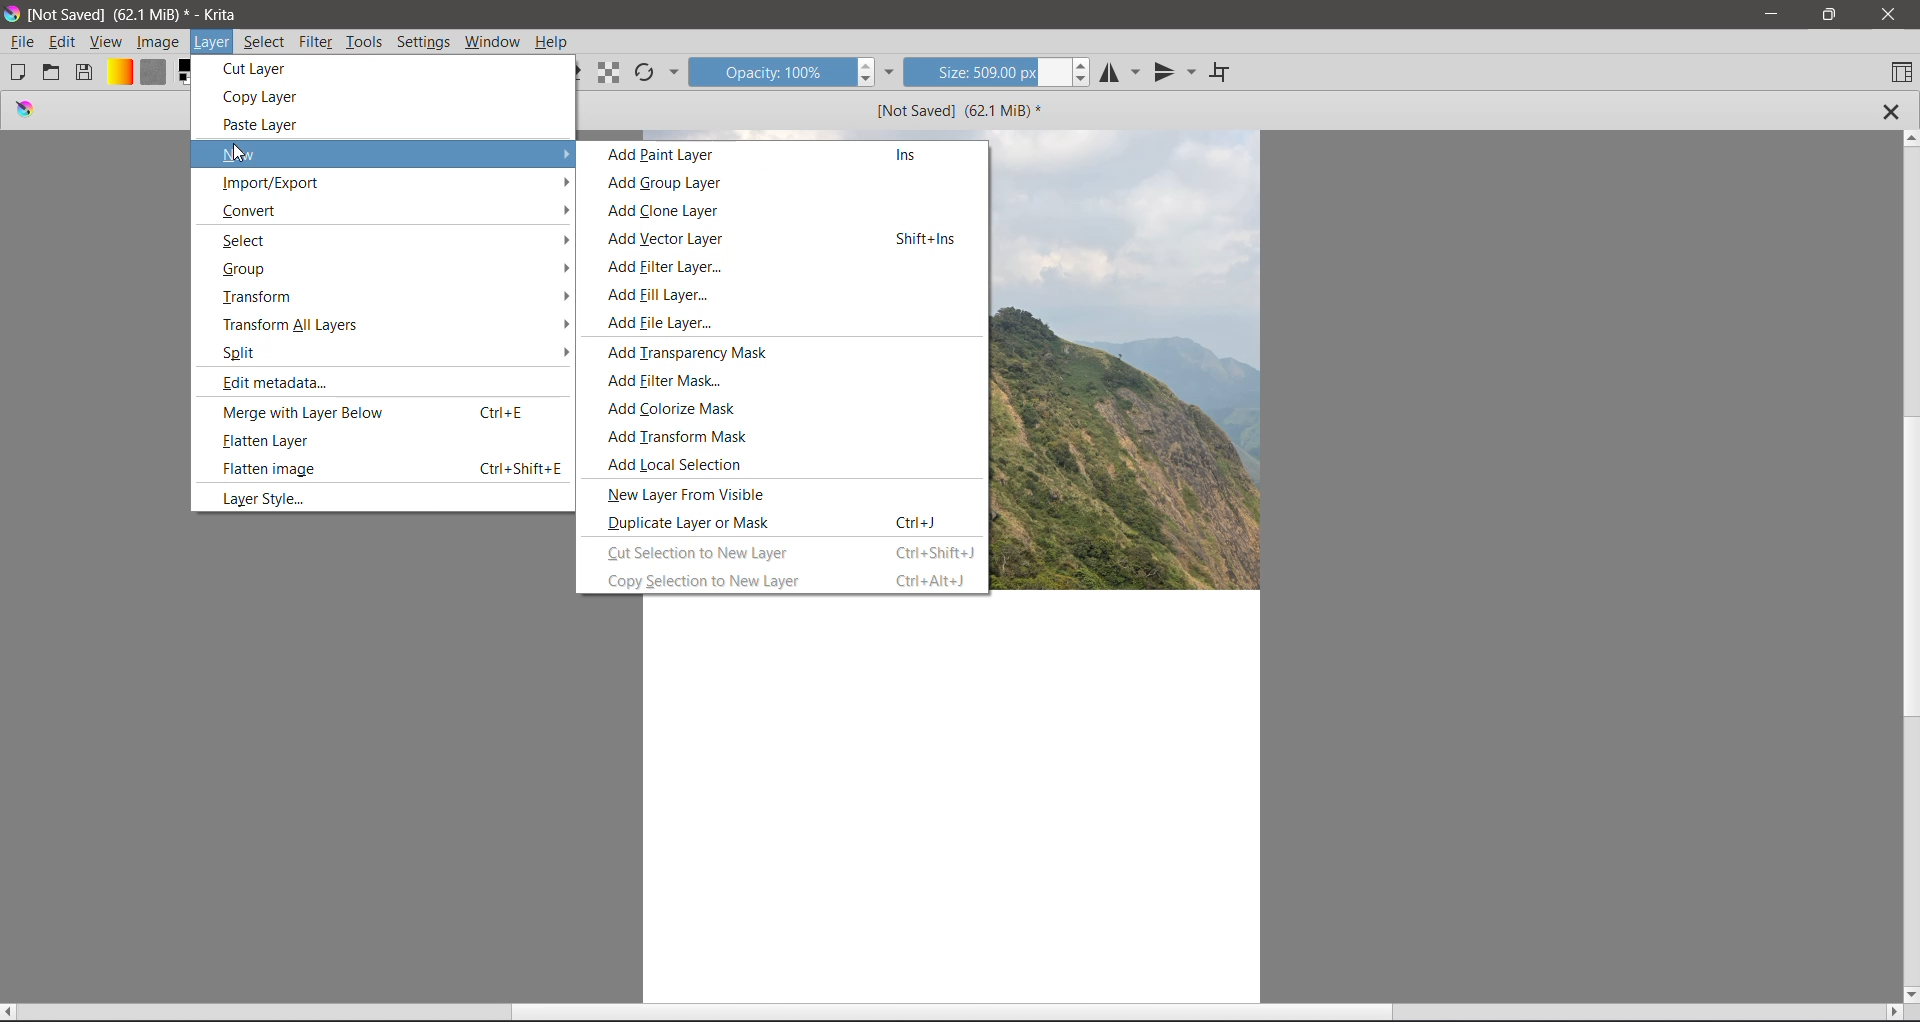  What do you see at coordinates (1829, 15) in the screenshot?
I see `Restore Down` at bounding box center [1829, 15].